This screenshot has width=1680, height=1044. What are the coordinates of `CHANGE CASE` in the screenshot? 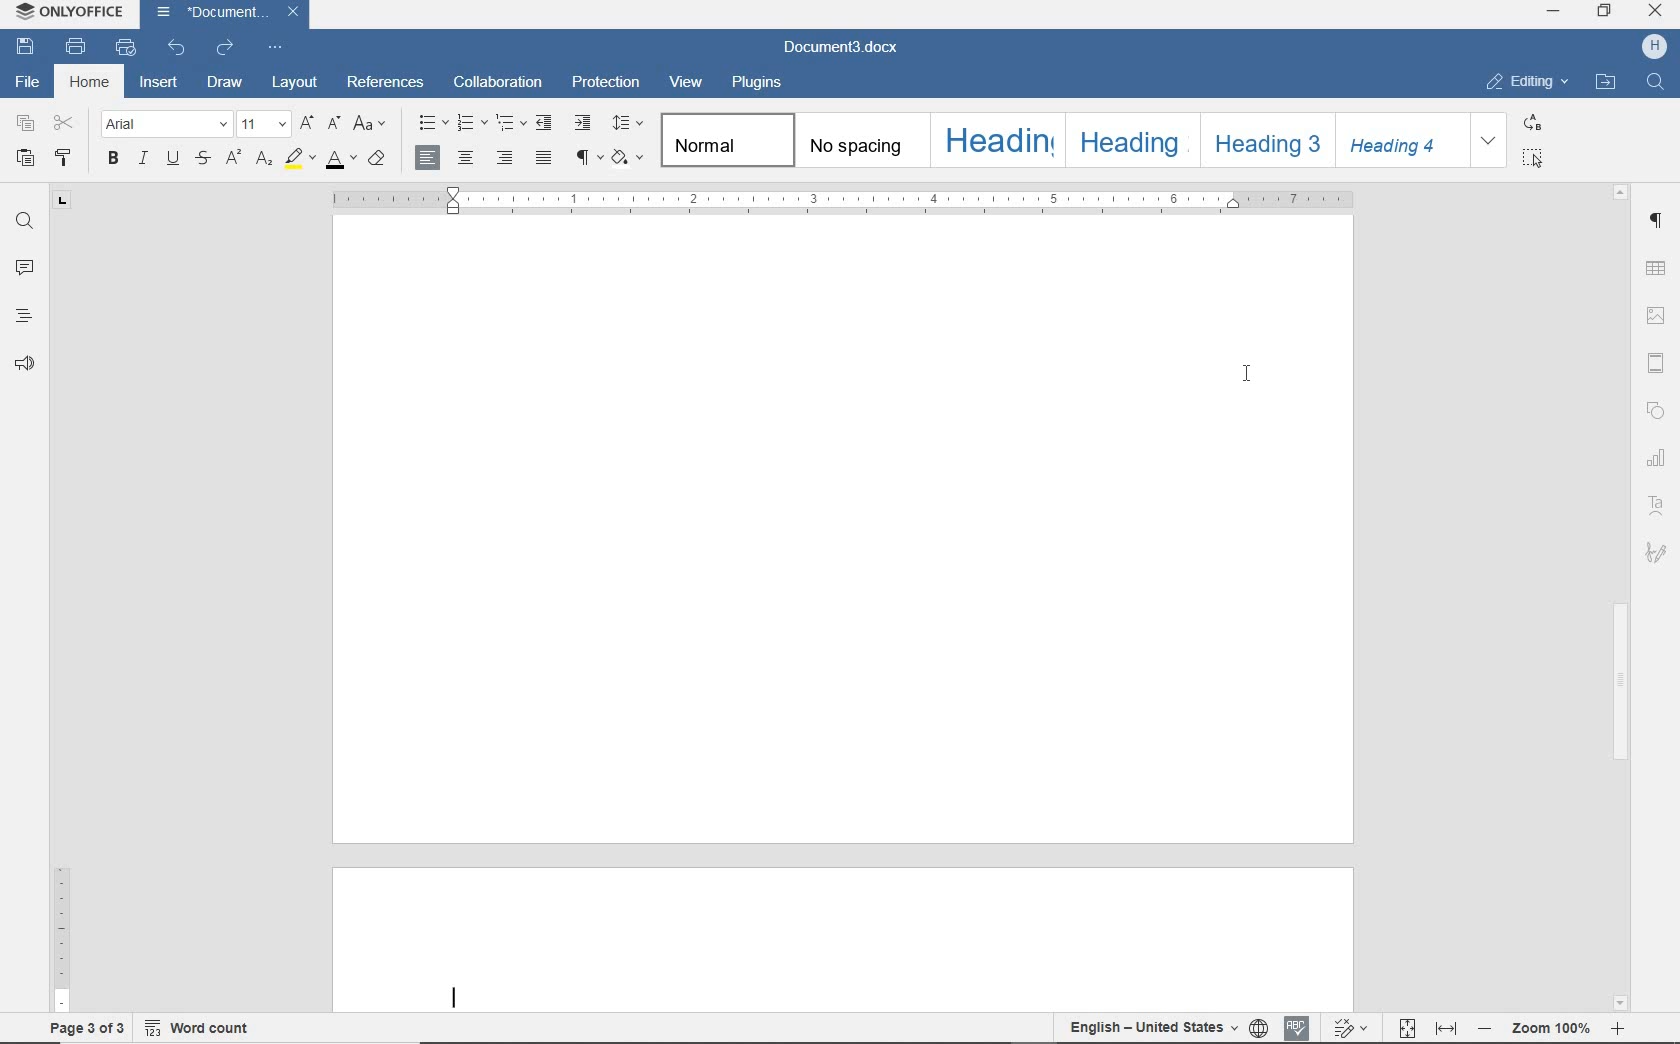 It's located at (370, 124).